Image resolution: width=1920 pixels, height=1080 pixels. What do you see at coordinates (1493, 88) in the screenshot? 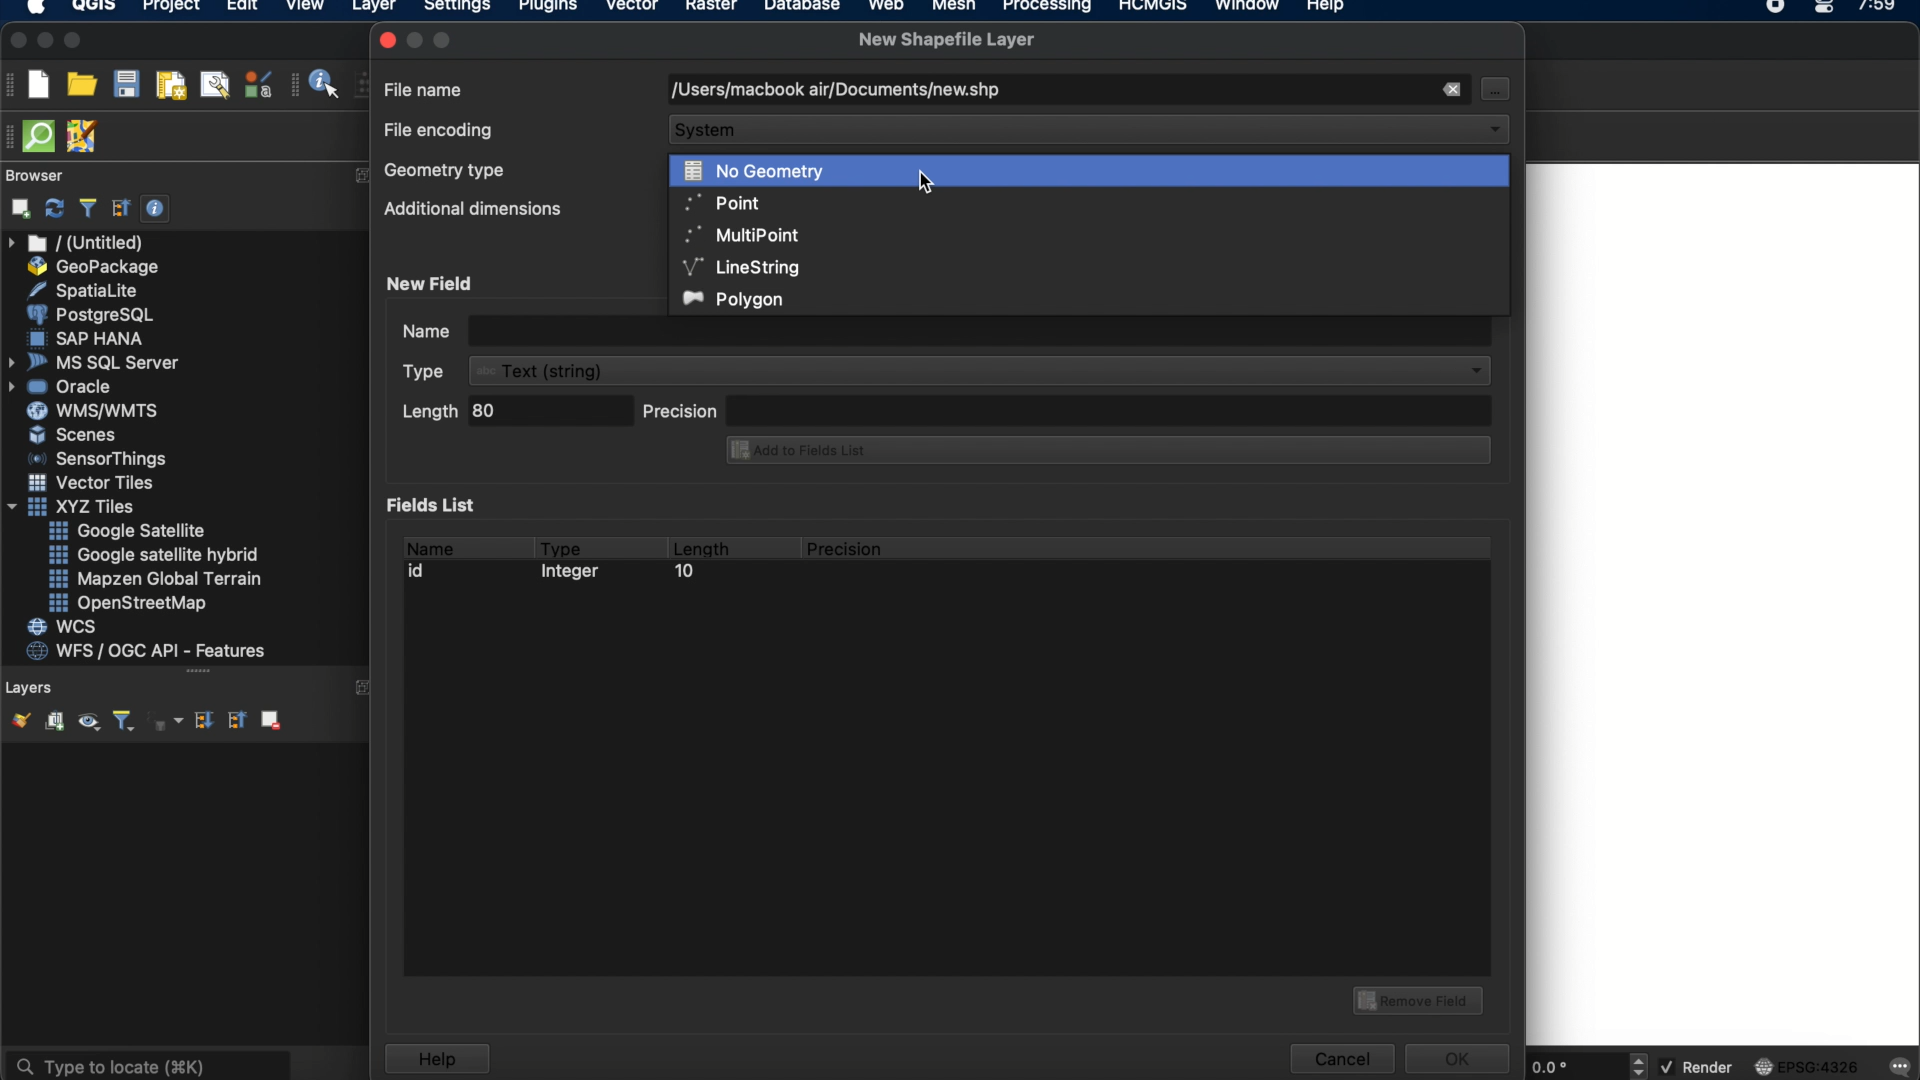
I see `cursor` at bounding box center [1493, 88].